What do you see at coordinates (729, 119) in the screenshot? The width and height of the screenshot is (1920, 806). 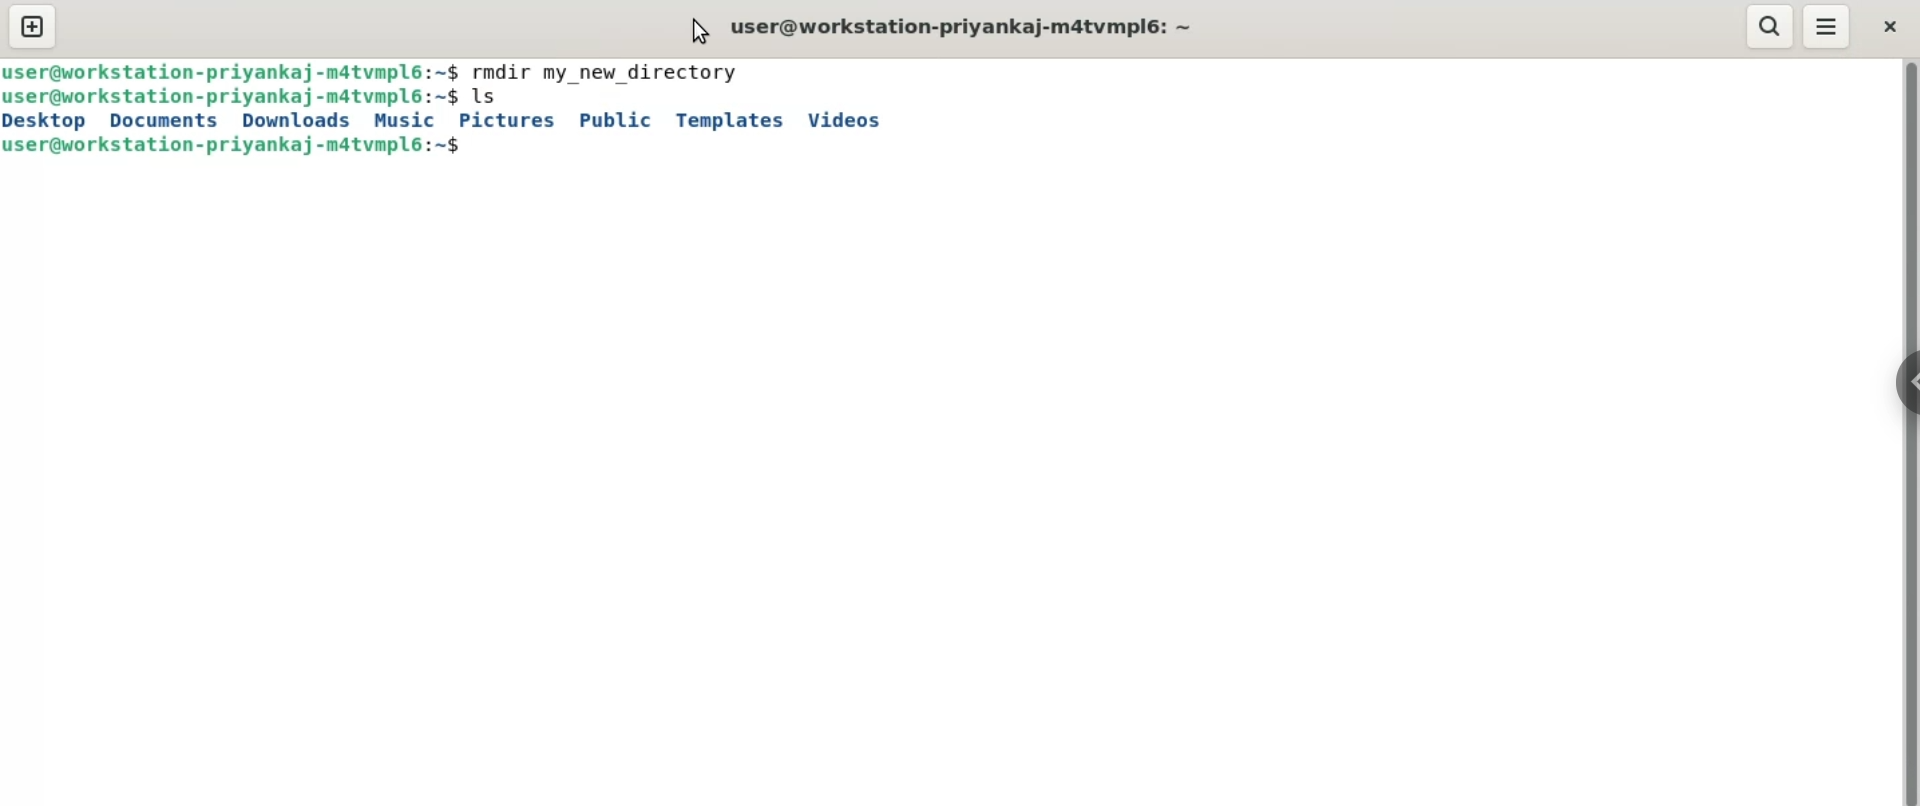 I see `templates` at bounding box center [729, 119].